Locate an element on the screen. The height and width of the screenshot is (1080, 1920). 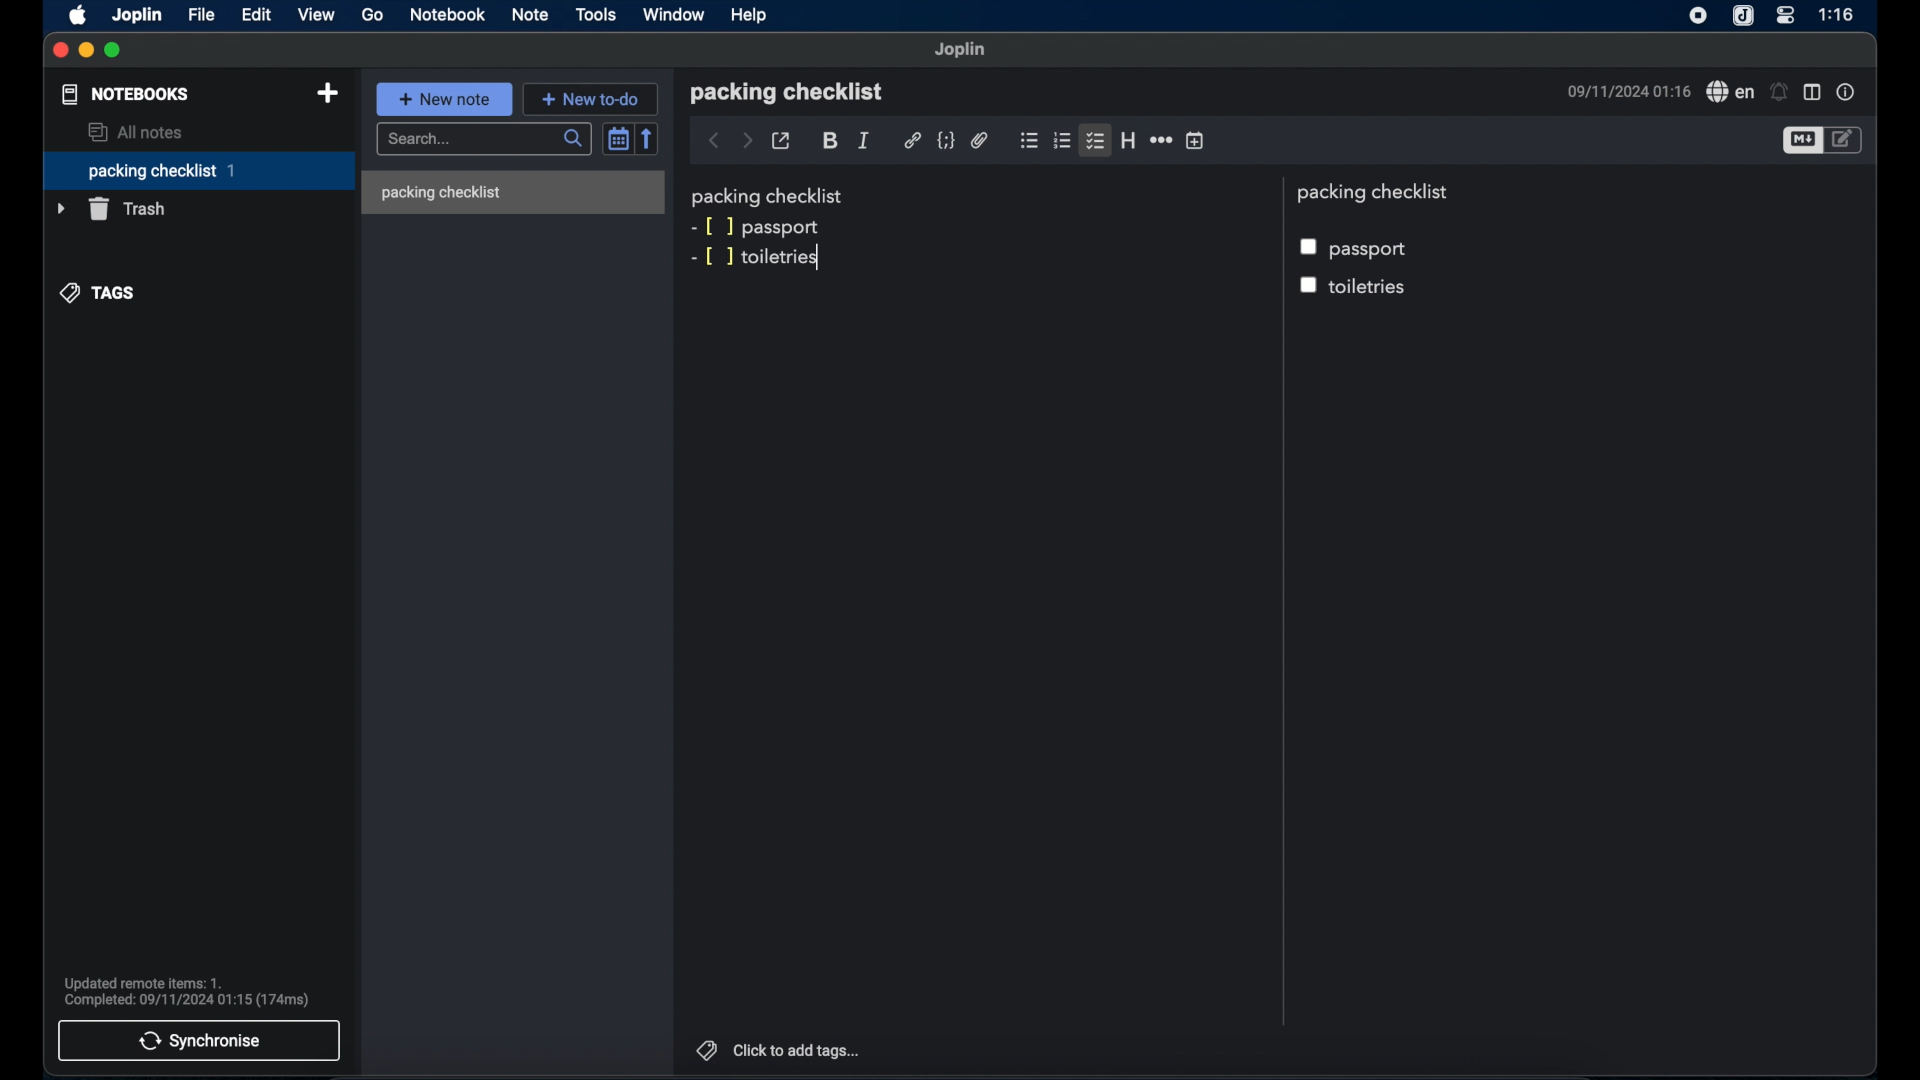
toggle edito is located at coordinates (1845, 141).